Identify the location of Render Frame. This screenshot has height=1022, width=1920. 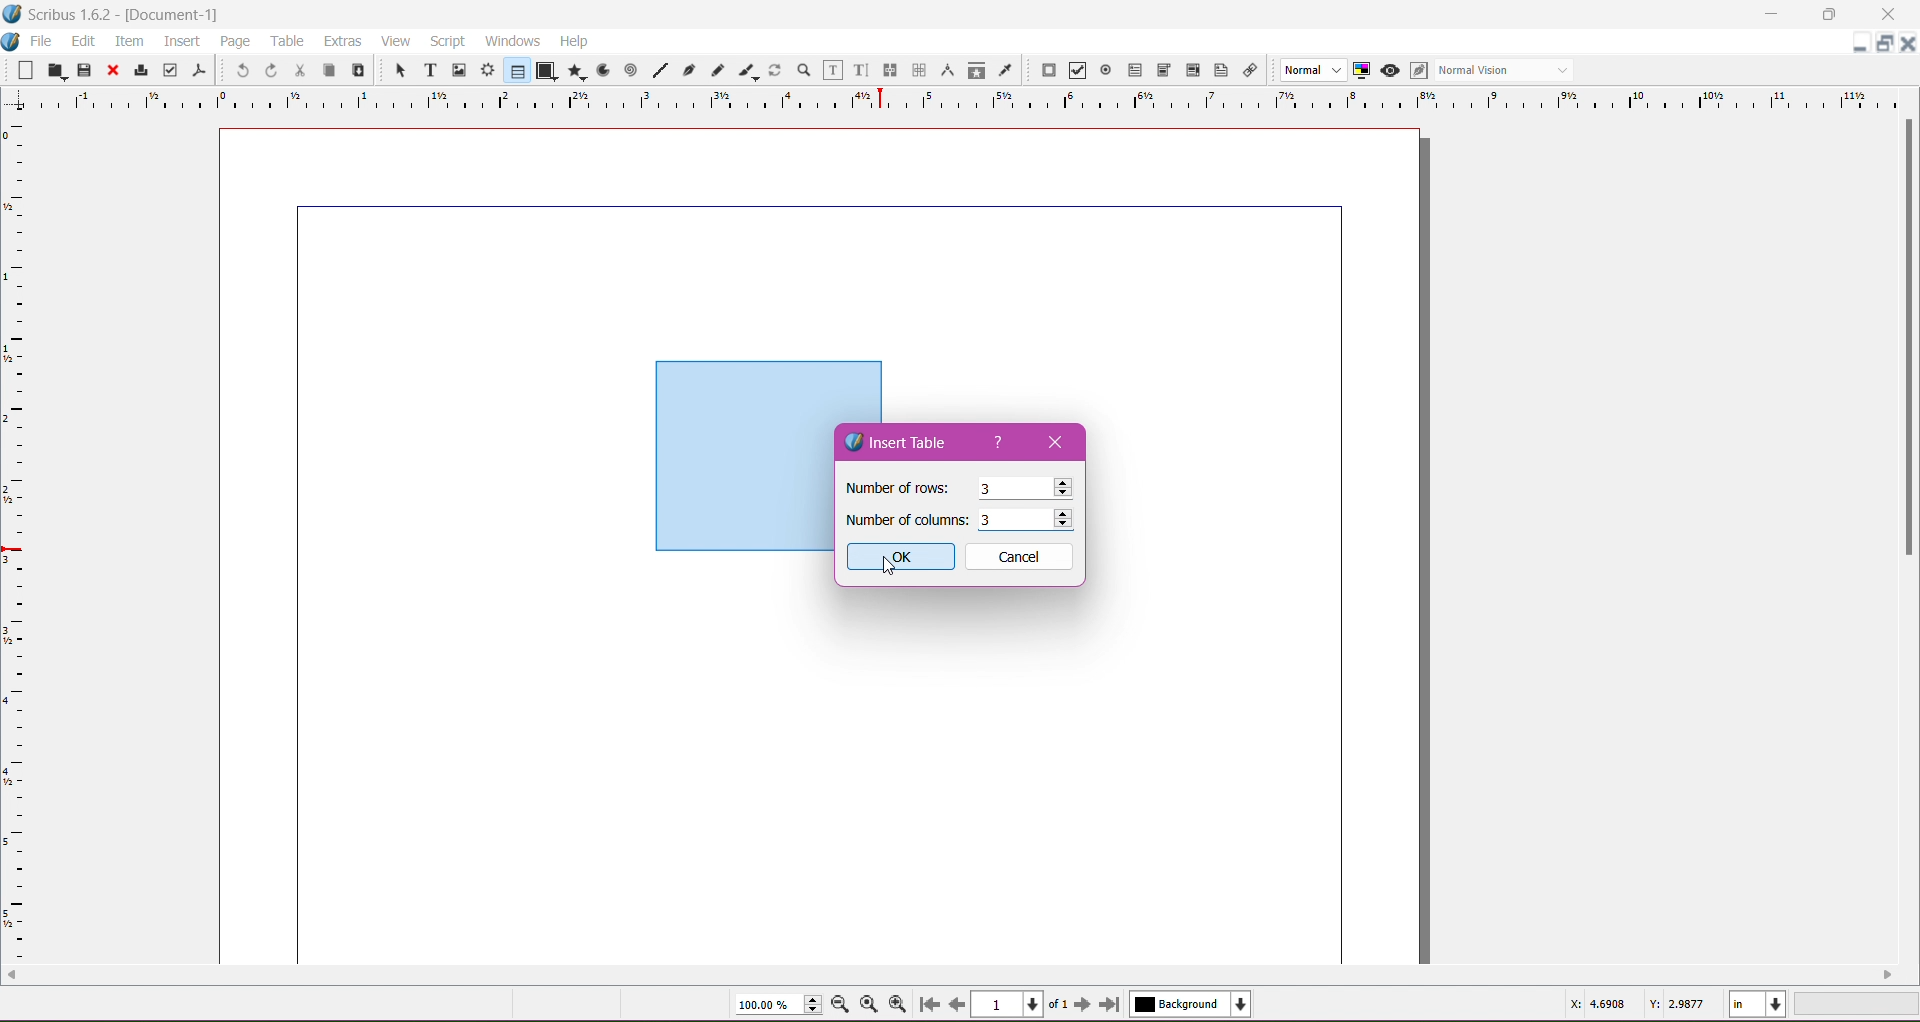
(487, 70).